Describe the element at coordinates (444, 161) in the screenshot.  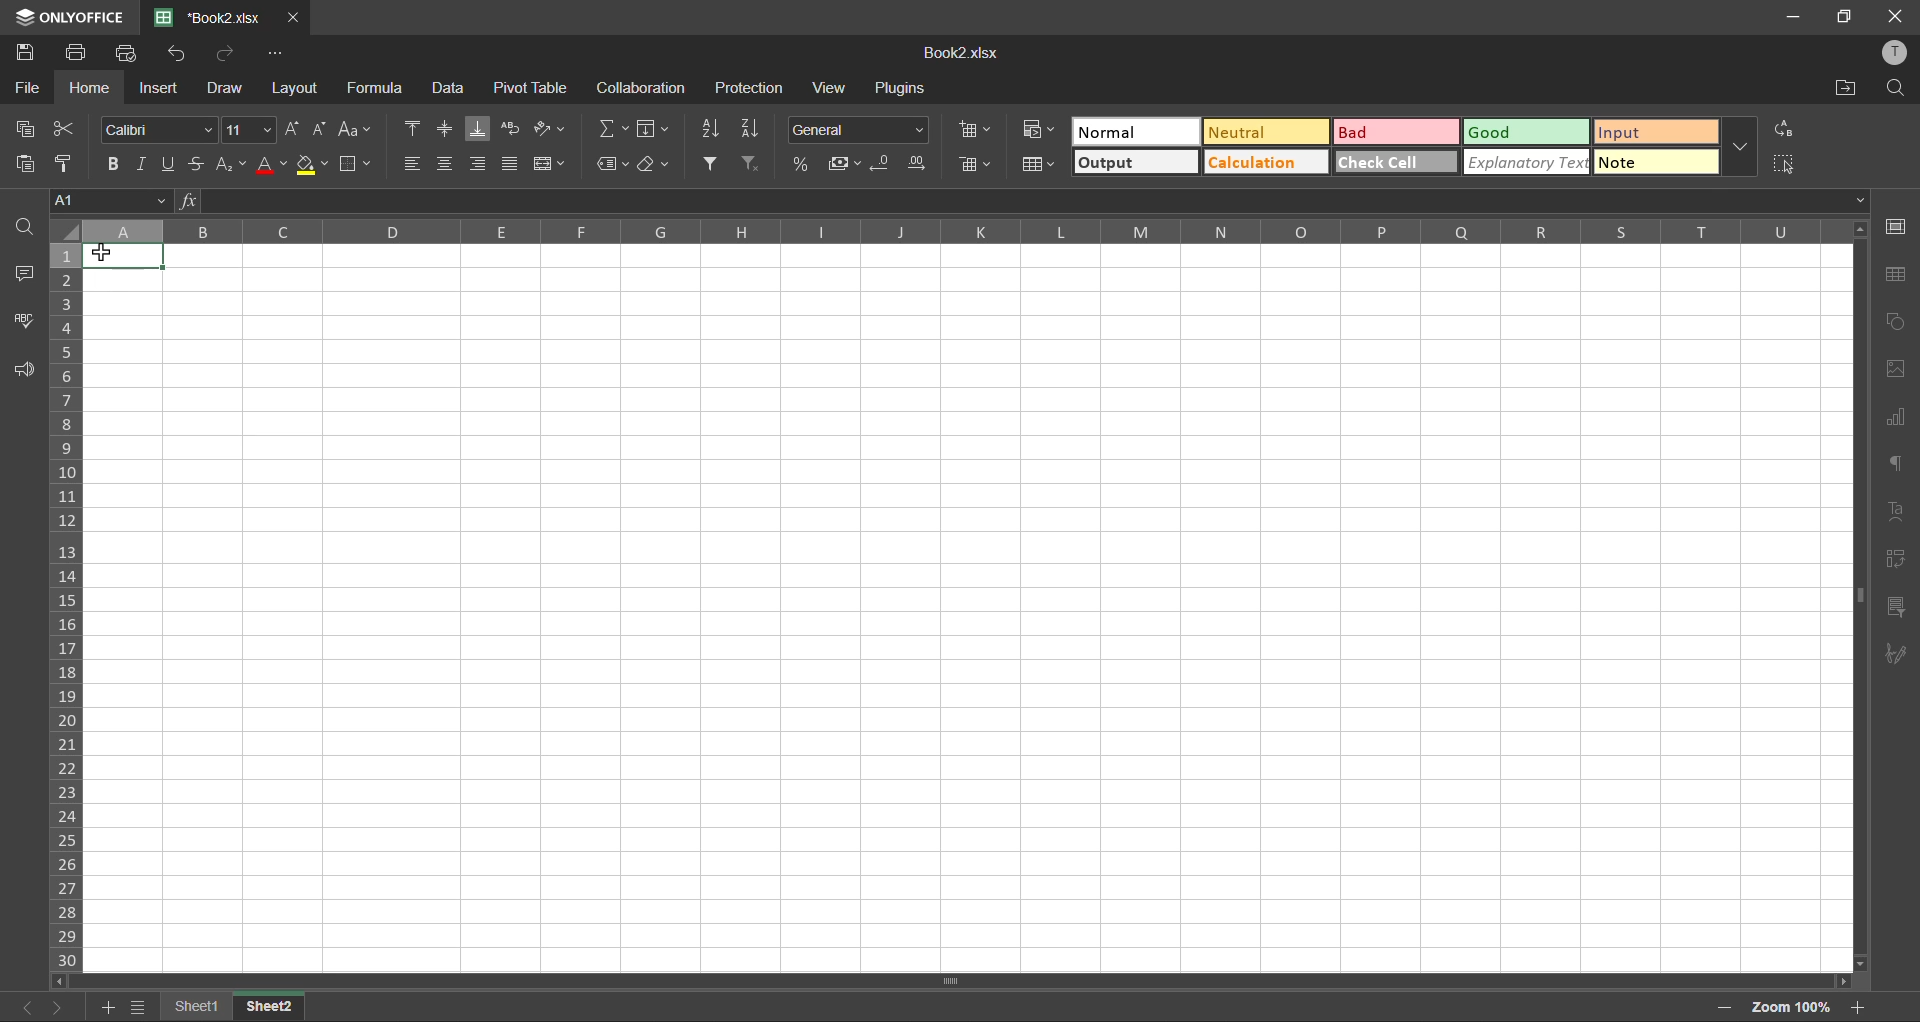
I see `align center` at that location.